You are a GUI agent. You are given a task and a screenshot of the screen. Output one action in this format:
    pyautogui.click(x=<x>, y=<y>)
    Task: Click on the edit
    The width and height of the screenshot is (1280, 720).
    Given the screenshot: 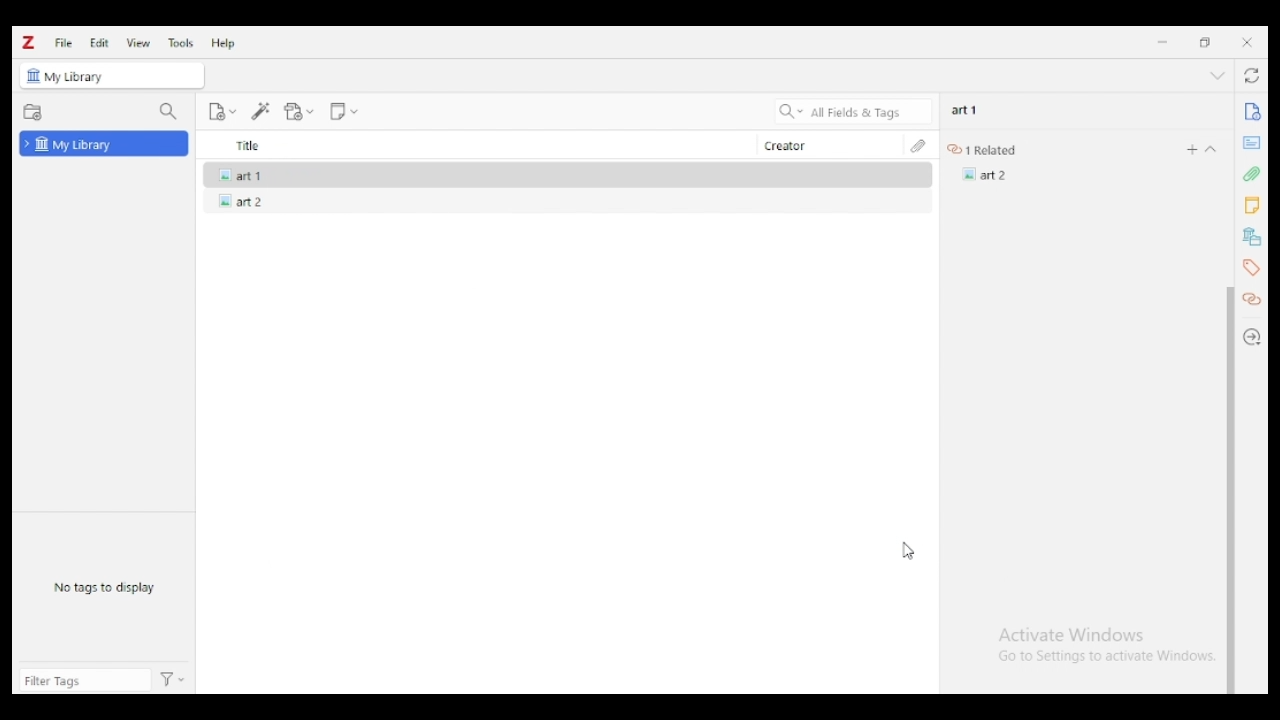 What is the action you would take?
    pyautogui.click(x=99, y=42)
    